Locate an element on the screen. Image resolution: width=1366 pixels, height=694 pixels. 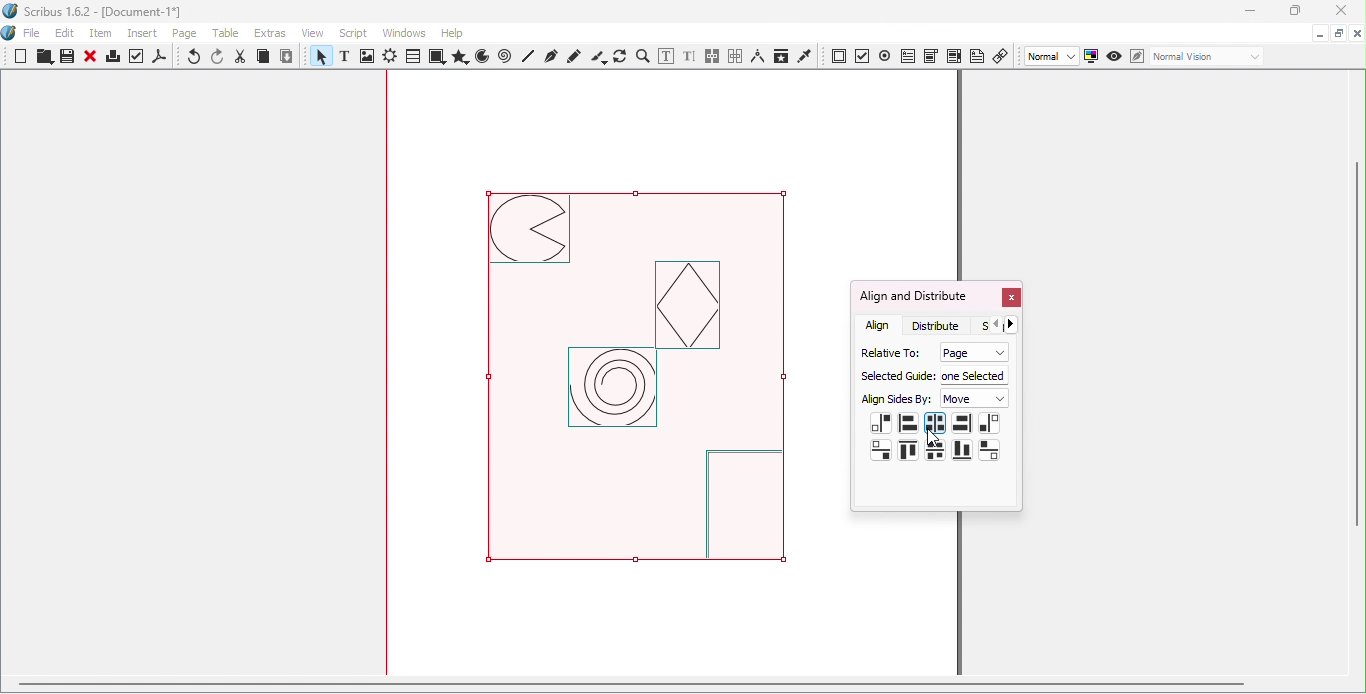
Redo is located at coordinates (219, 57).